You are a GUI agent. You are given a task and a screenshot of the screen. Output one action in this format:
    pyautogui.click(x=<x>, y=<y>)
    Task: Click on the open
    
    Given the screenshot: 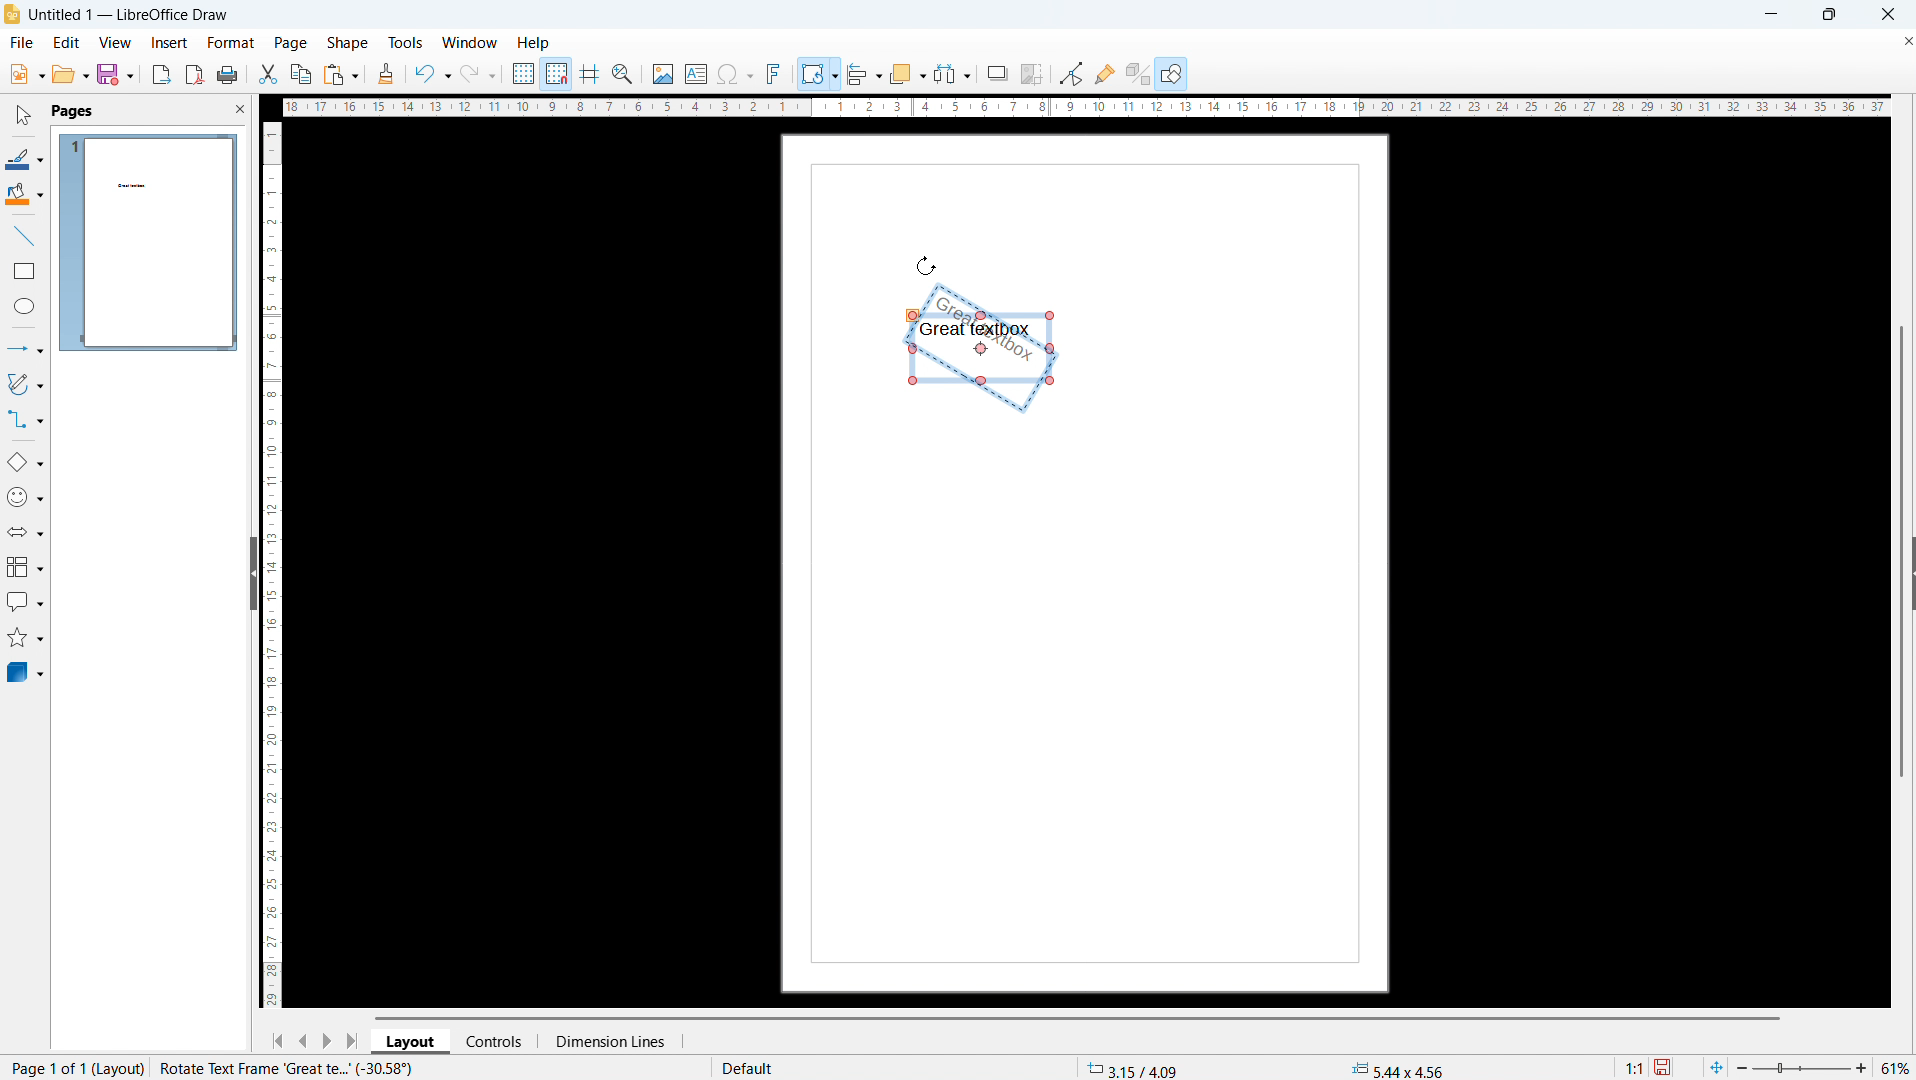 What is the action you would take?
    pyautogui.click(x=69, y=75)
    